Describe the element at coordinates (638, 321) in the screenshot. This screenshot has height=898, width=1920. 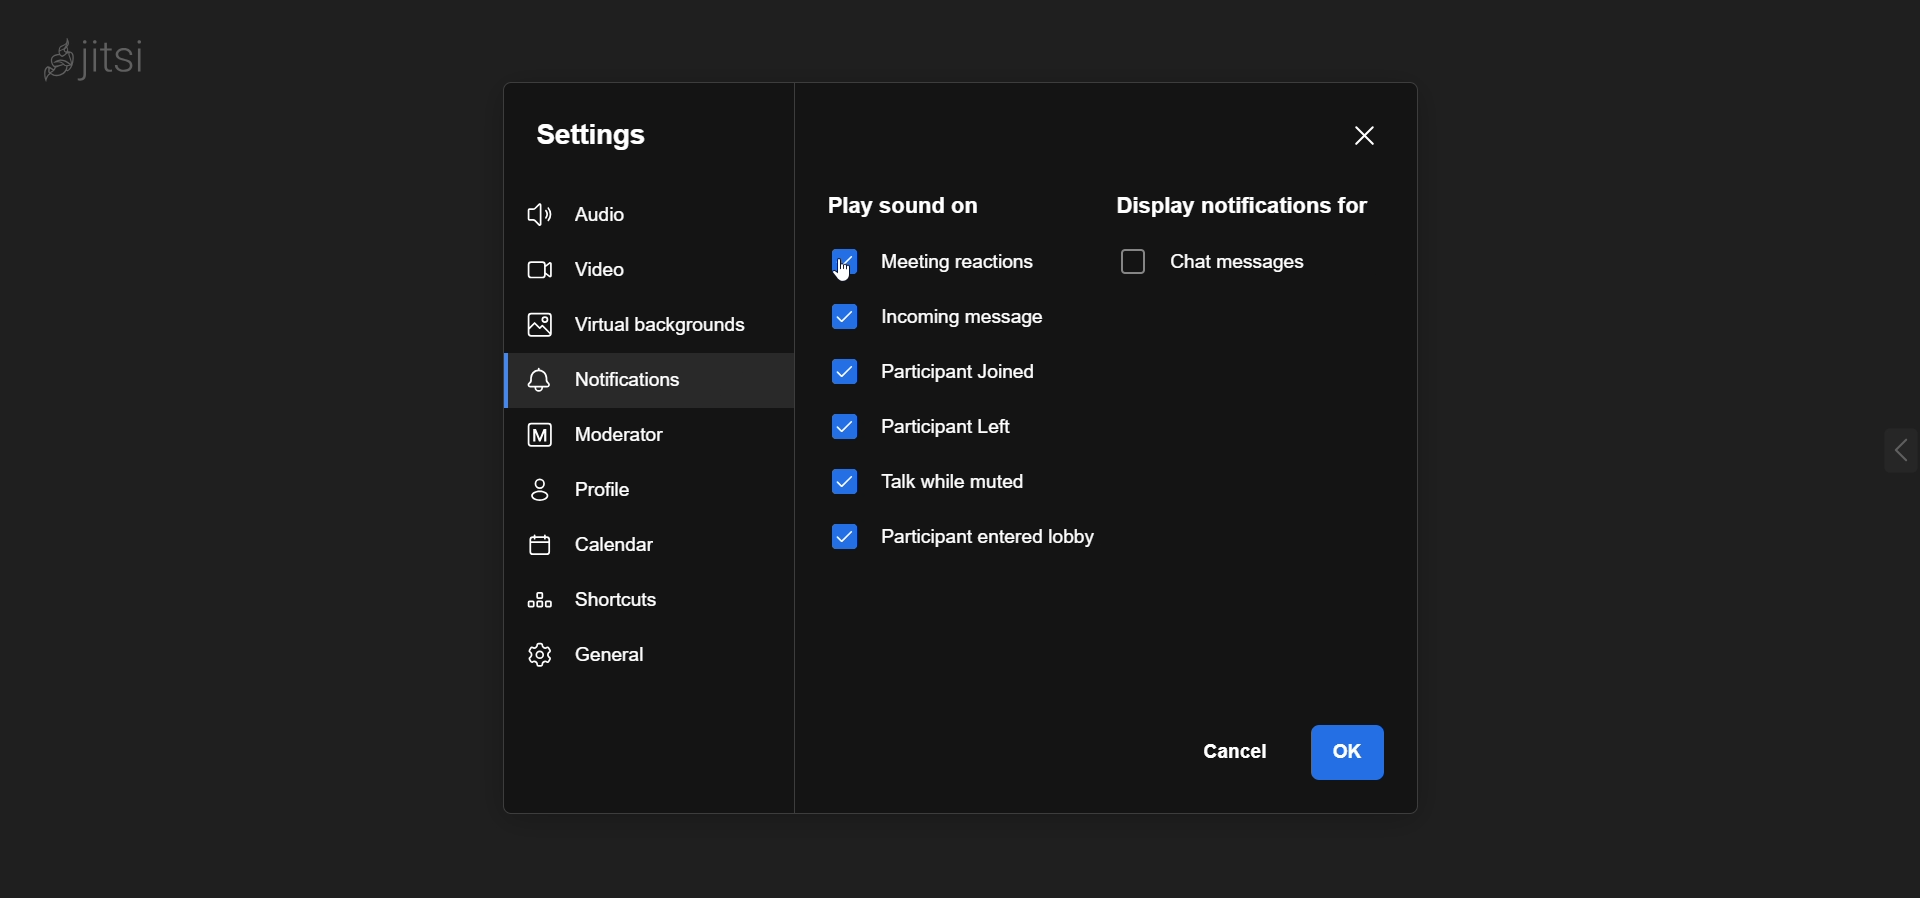
I see `virtual background` at that location.